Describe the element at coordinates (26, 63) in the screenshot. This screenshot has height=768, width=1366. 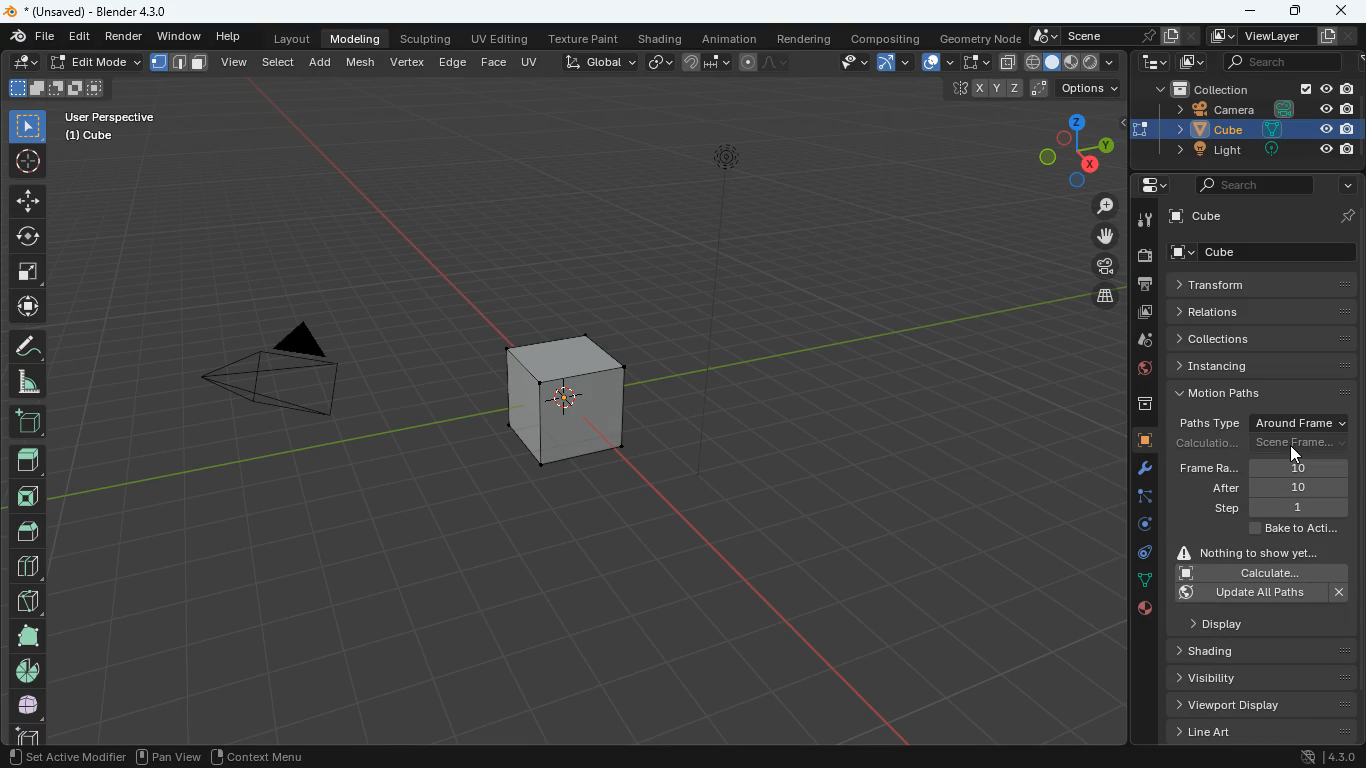
I see `edit` at that location.